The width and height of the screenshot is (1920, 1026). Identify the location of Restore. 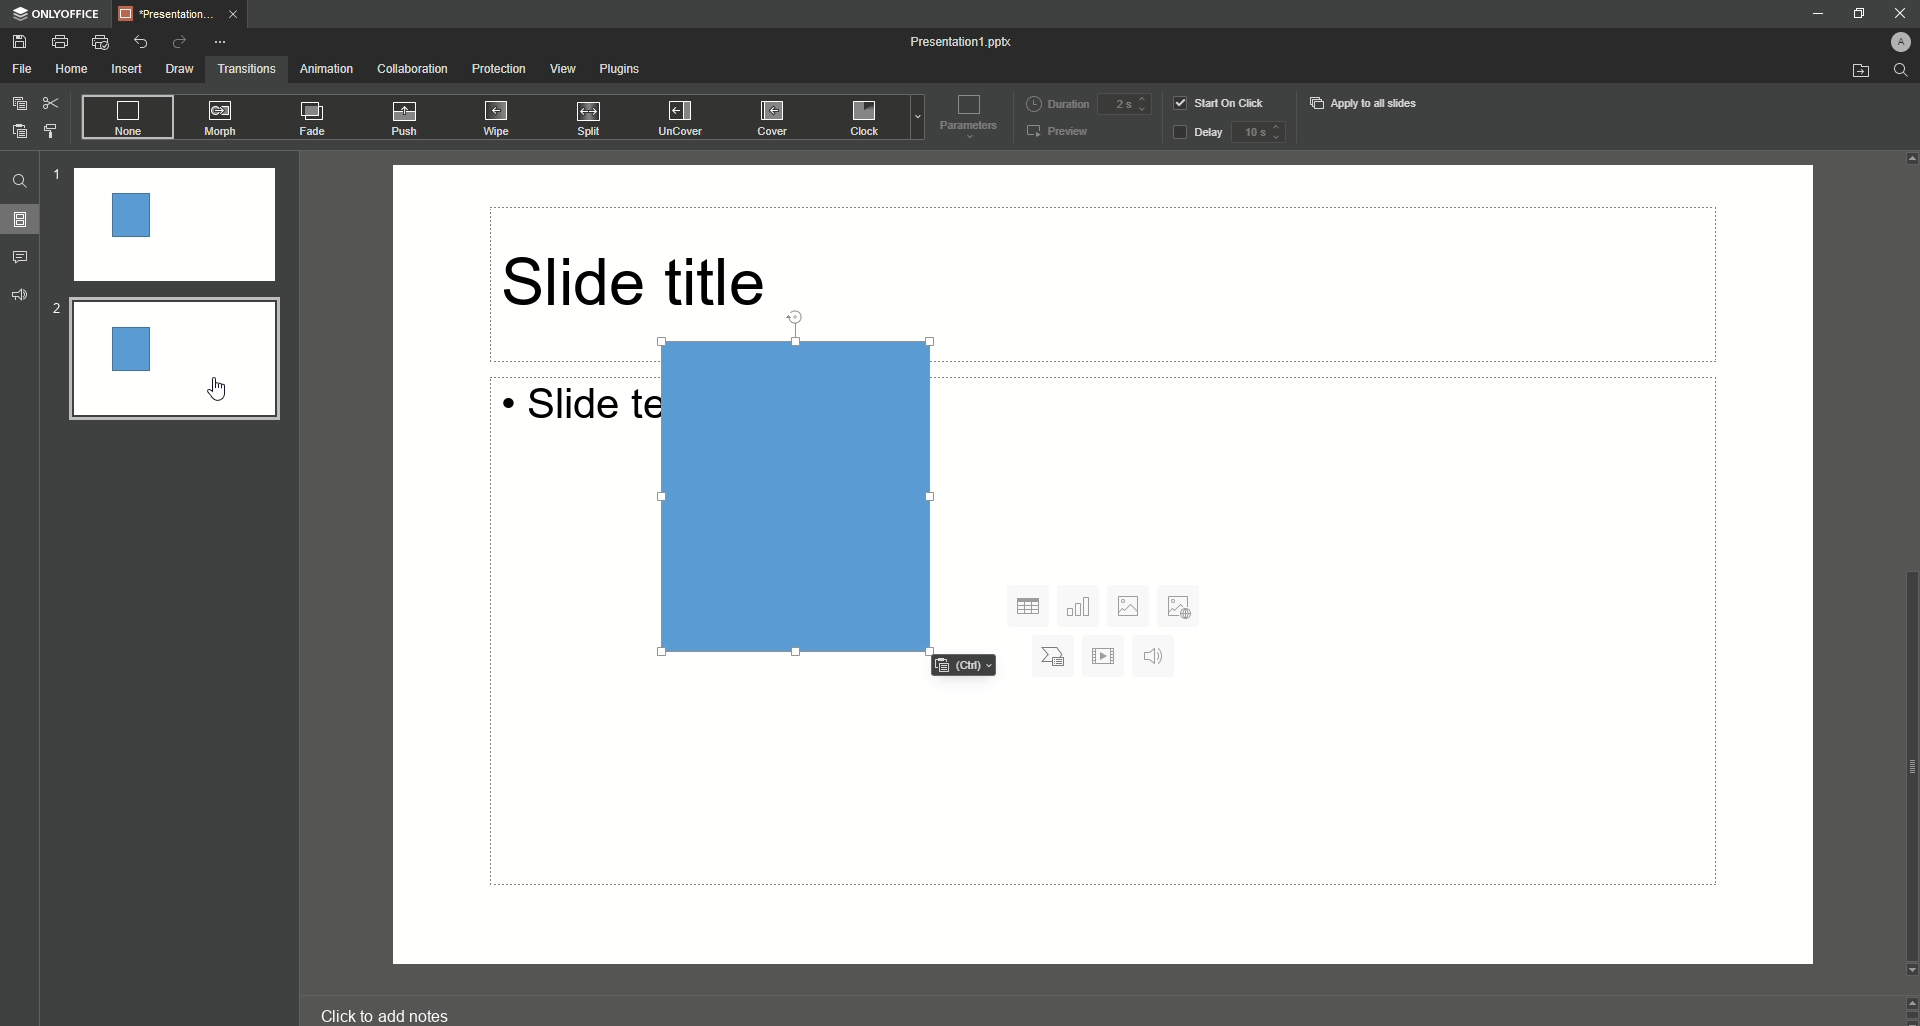
(1854, 13).